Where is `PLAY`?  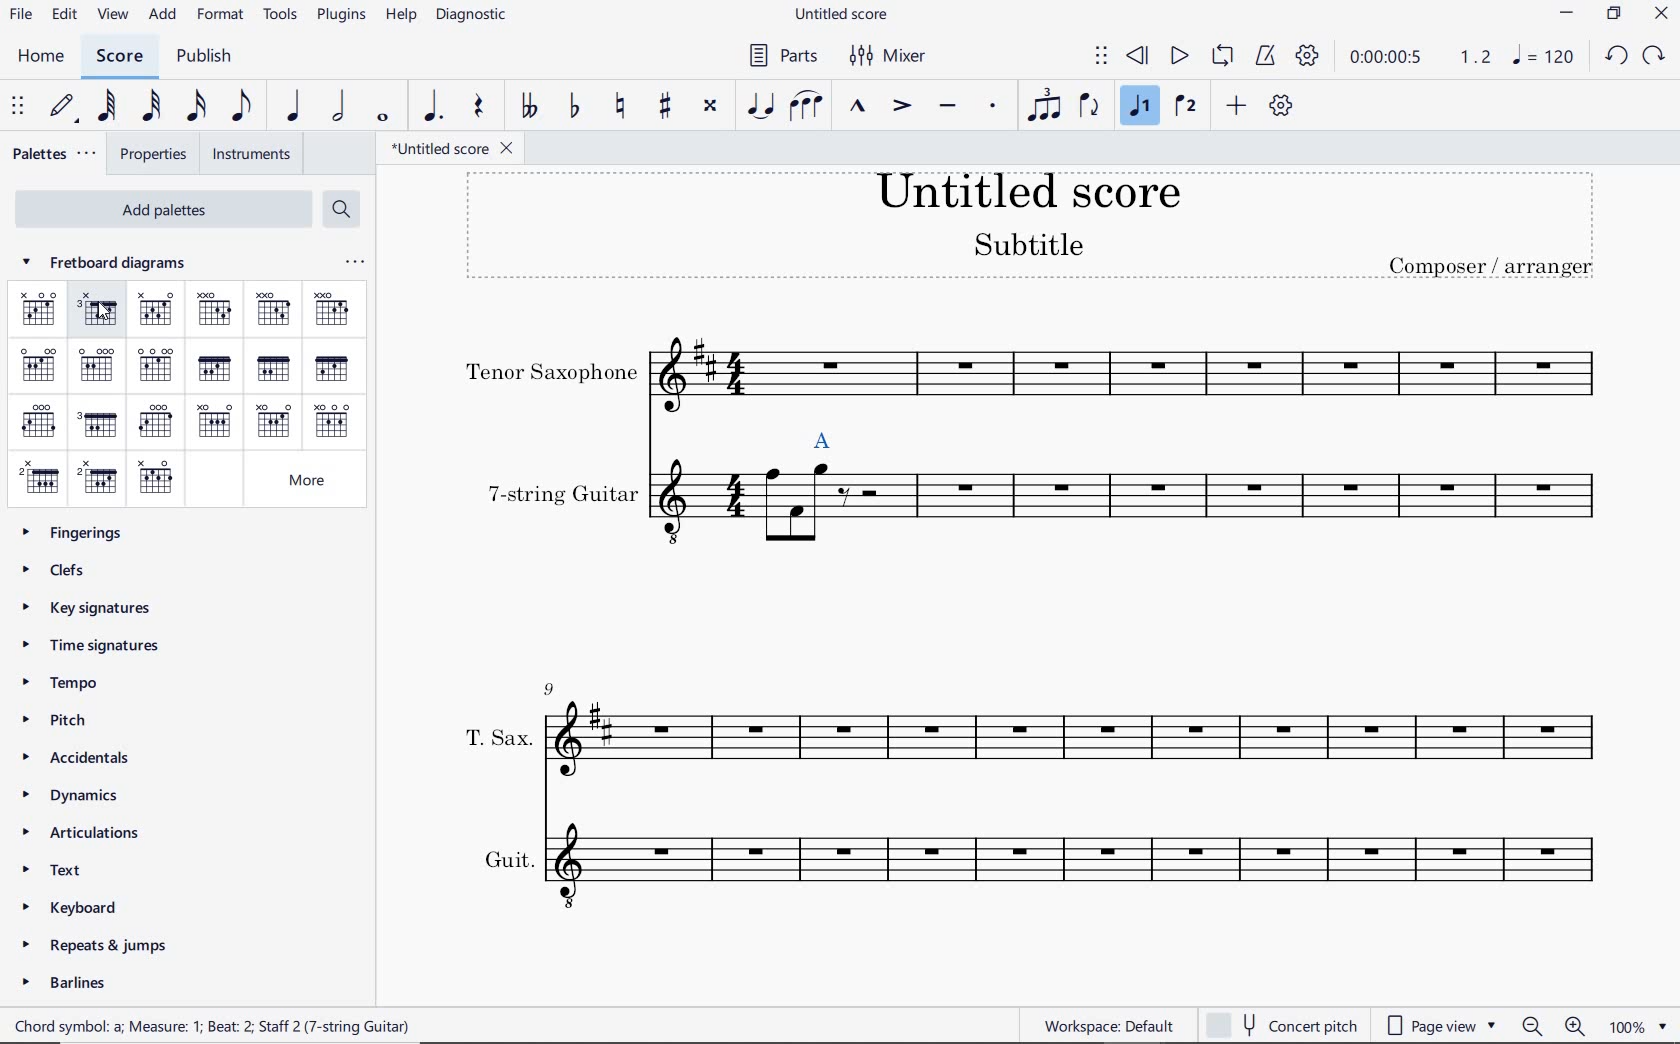
PLAY is located at coordinates (1178, 55).